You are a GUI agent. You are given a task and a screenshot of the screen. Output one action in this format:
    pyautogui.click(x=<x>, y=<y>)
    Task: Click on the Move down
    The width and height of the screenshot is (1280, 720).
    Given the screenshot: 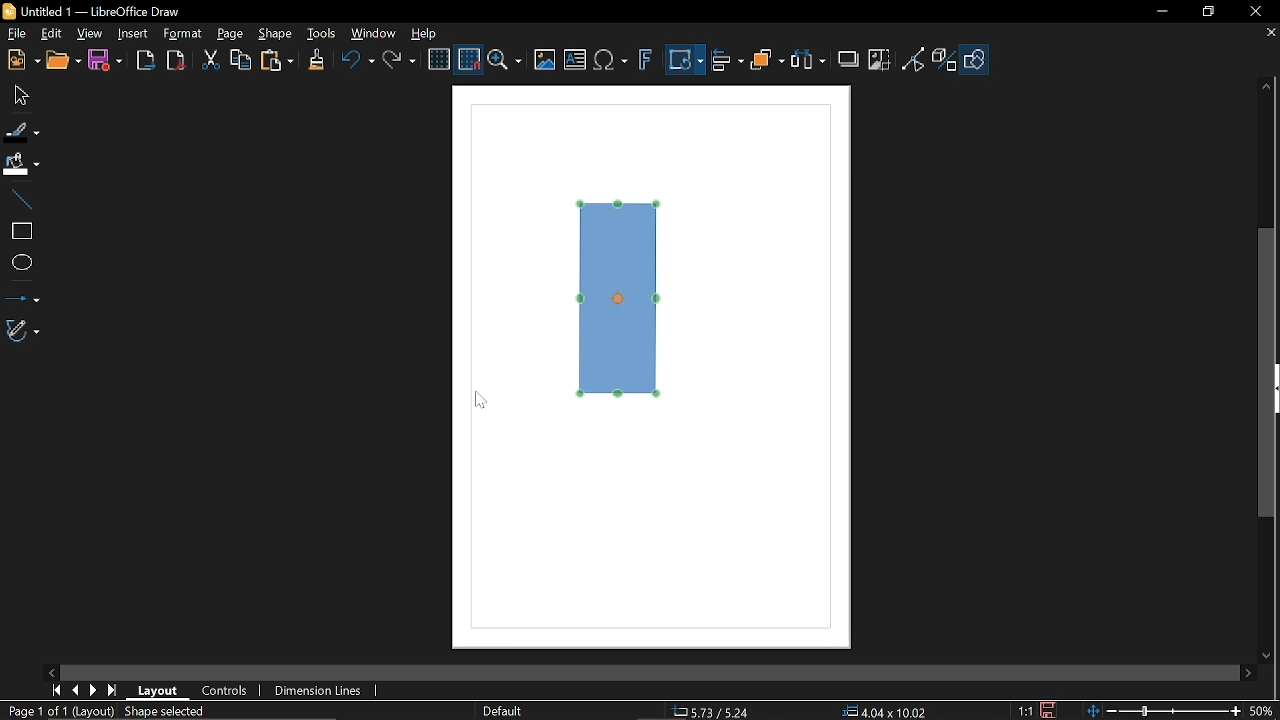 What is the action you would take?
    pyautogui.click(x=1270, y=656)
    